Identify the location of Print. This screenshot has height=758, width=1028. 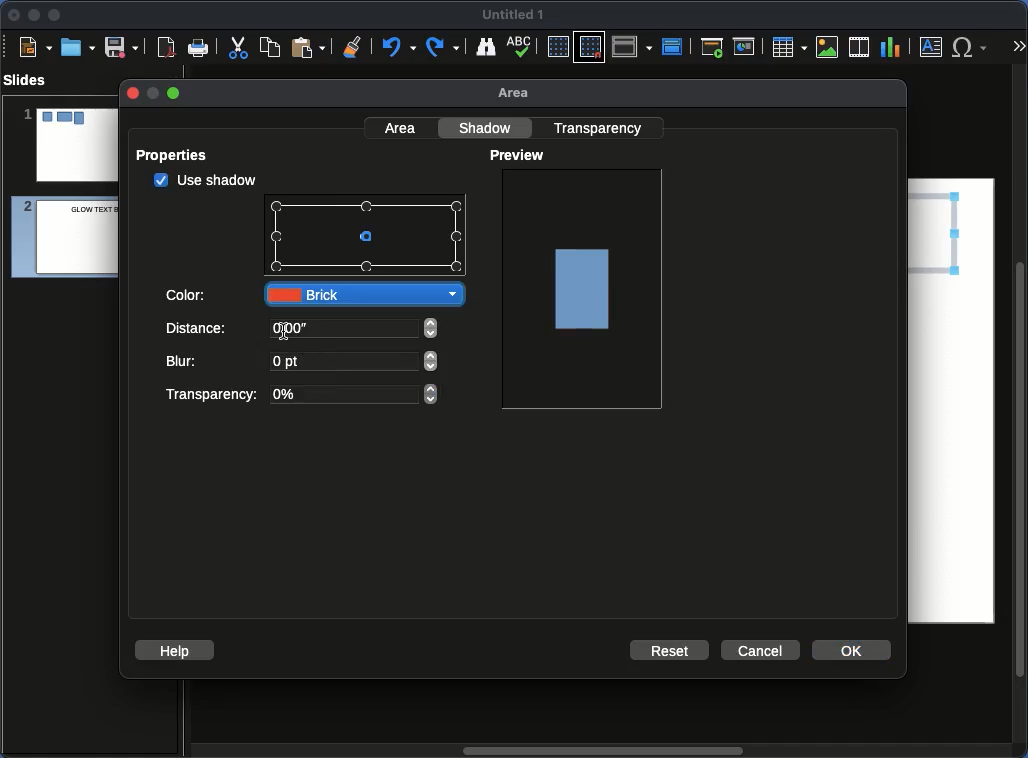
(199, 49).